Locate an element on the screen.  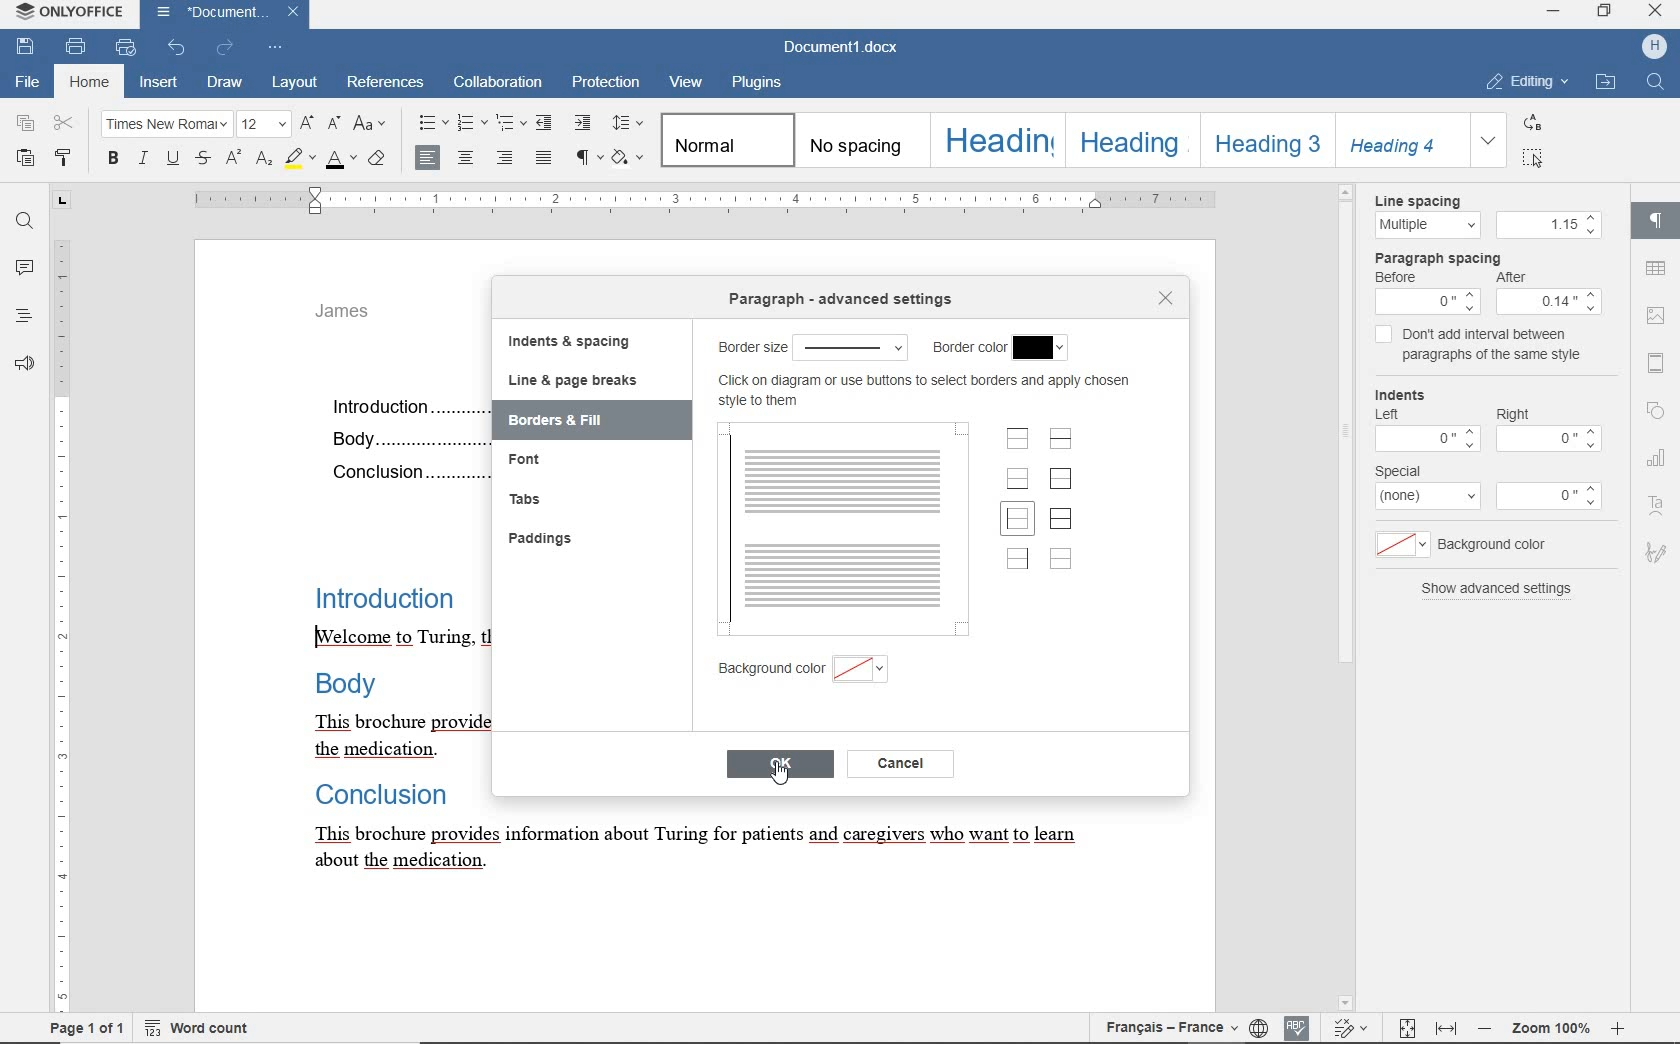
preview is located at coordinates (858, 527).